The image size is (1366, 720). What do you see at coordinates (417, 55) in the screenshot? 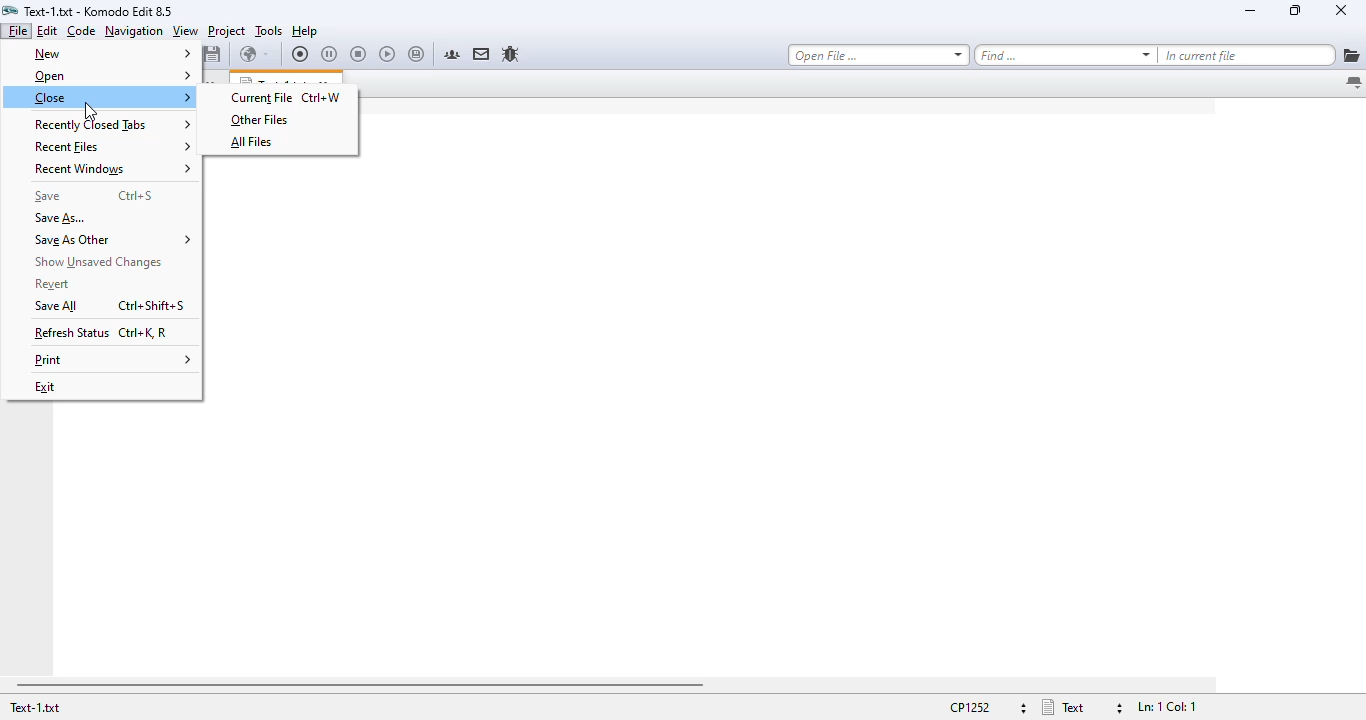
I see `save last macro to toolbox` at bounding box center [417, 55].